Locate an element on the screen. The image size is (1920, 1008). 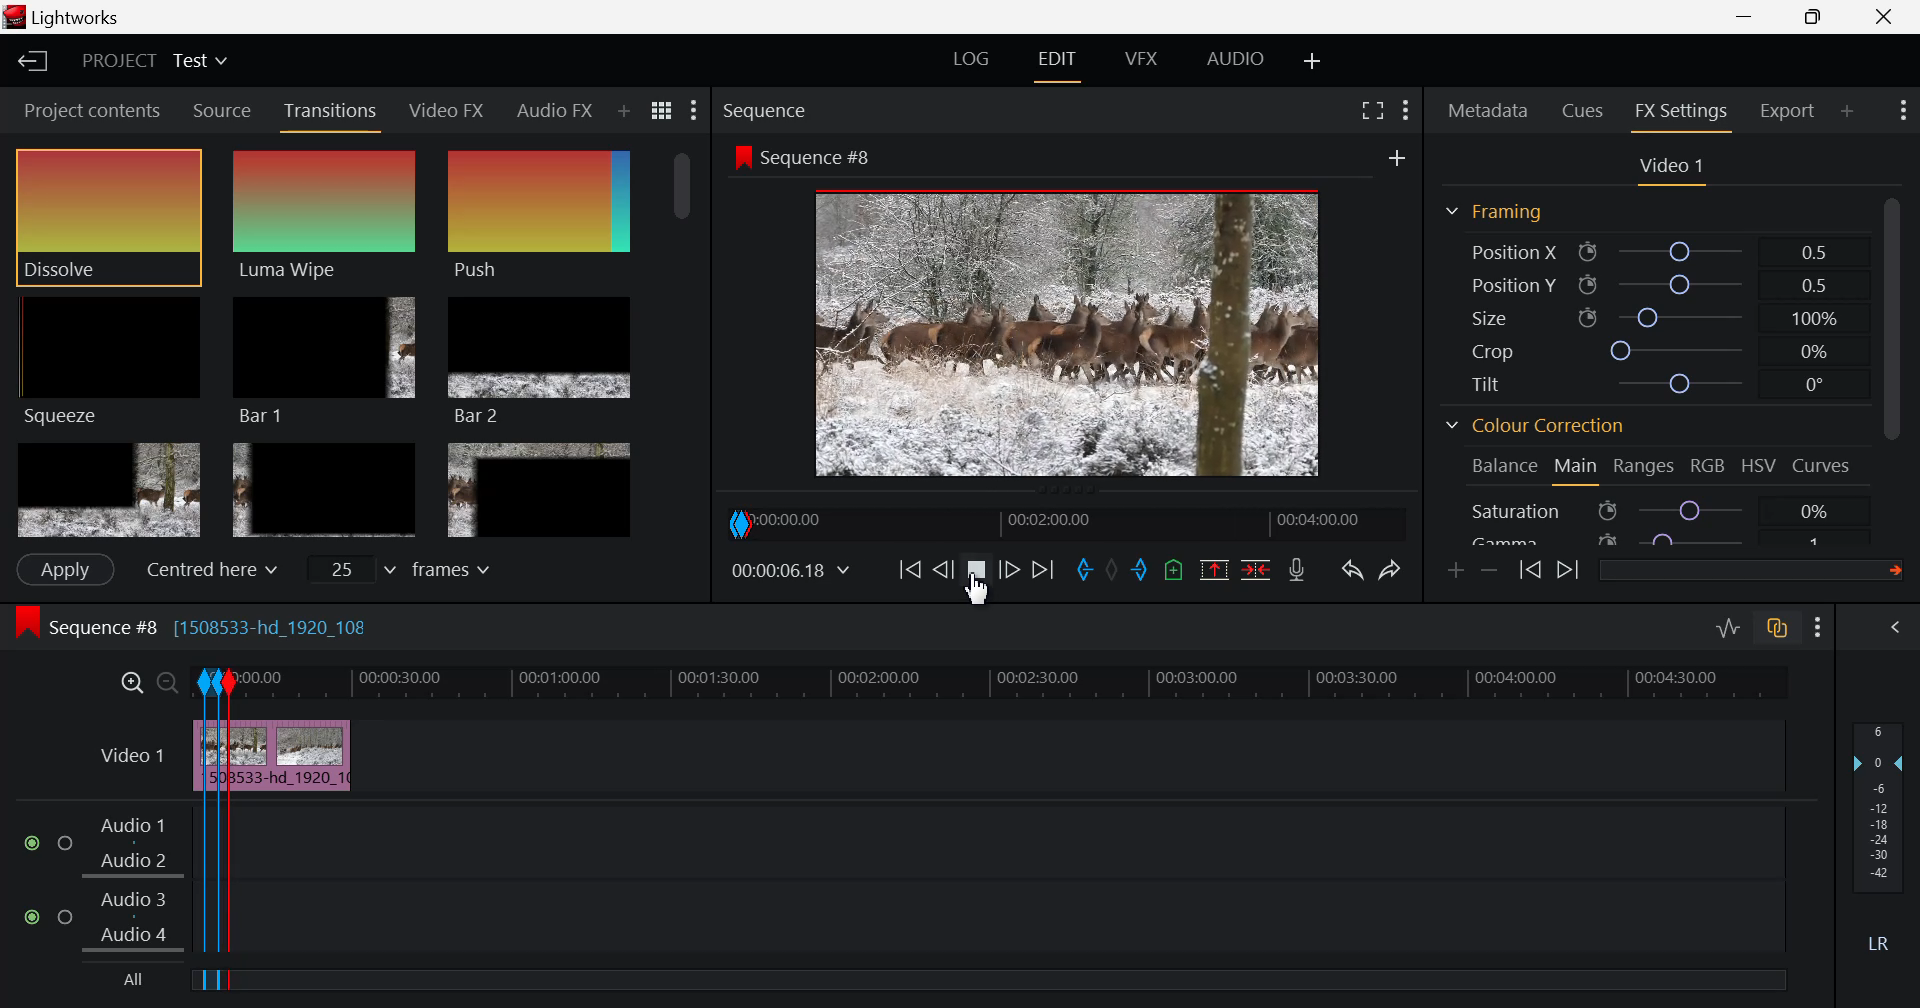
FX Settings Open is located at coordinates (1681, 114).